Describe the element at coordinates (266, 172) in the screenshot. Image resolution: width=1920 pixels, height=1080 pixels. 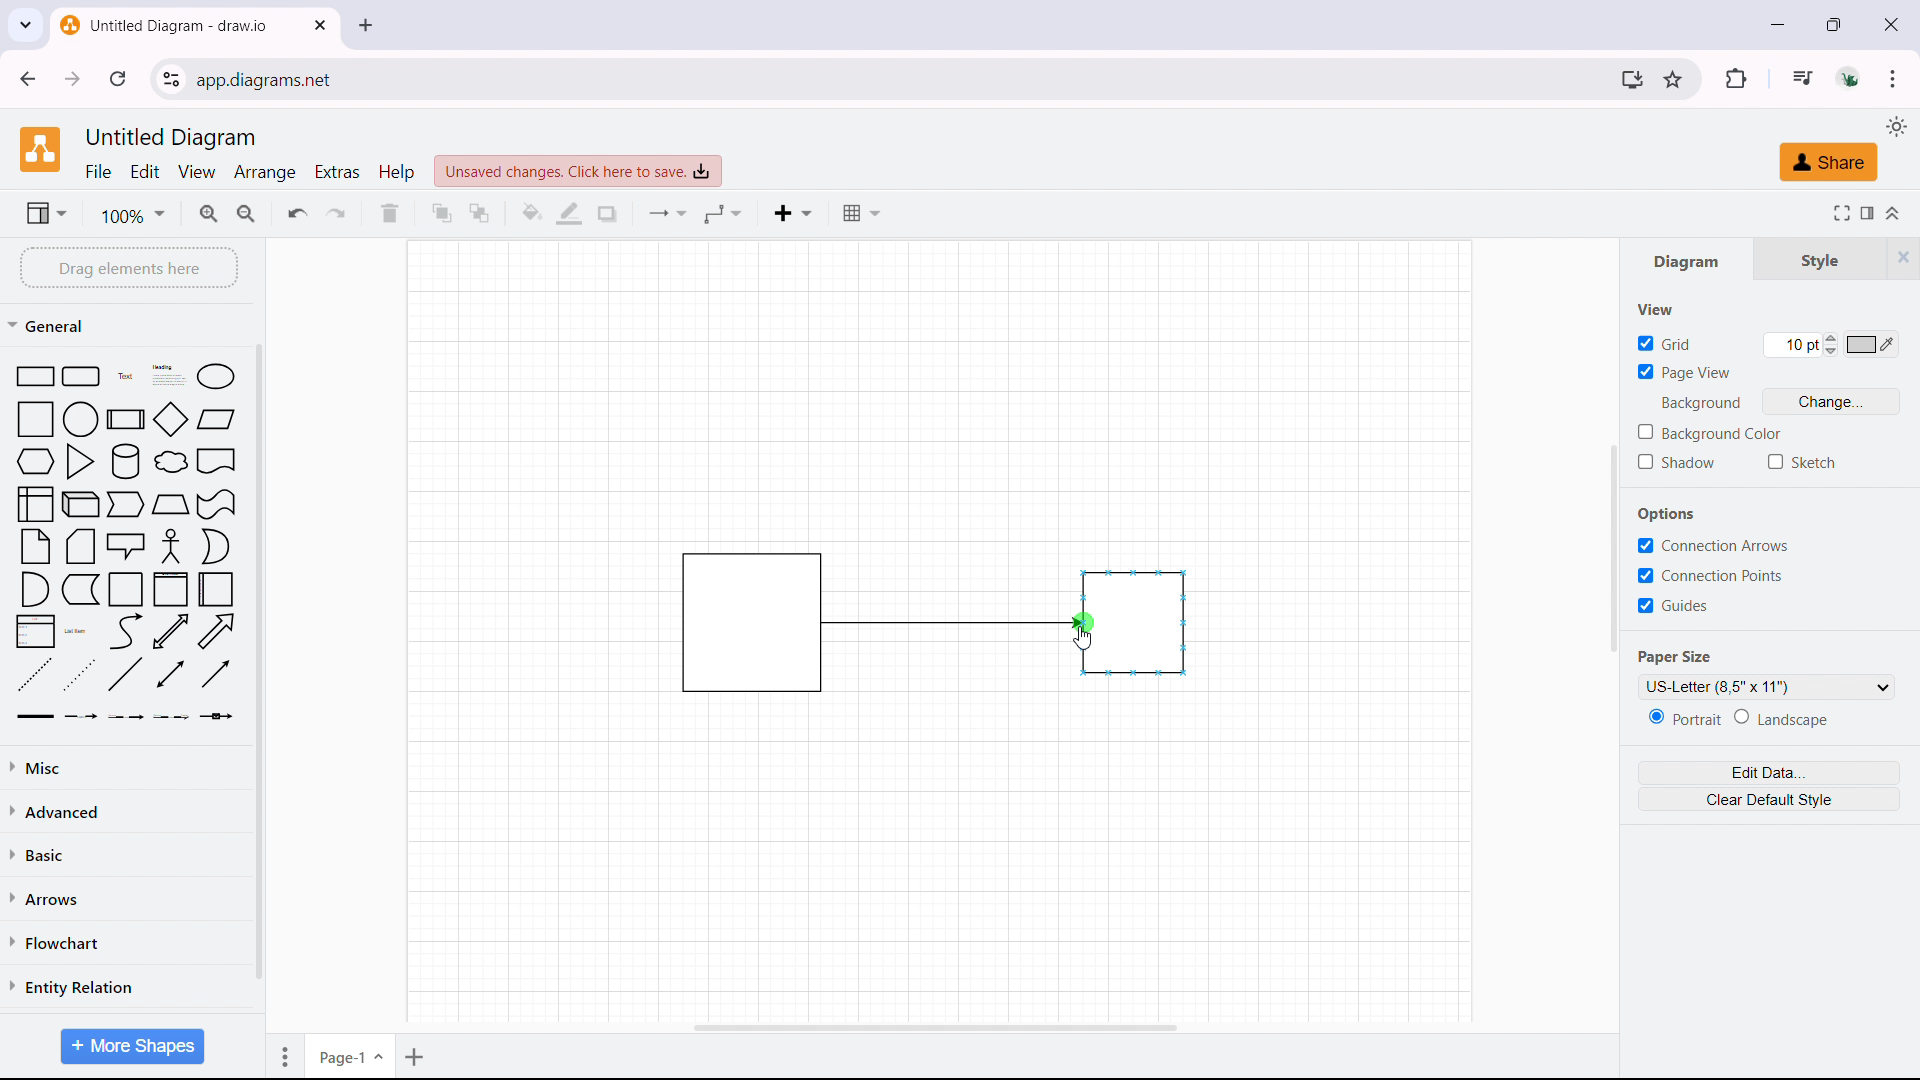
I see `arrange` at that location.